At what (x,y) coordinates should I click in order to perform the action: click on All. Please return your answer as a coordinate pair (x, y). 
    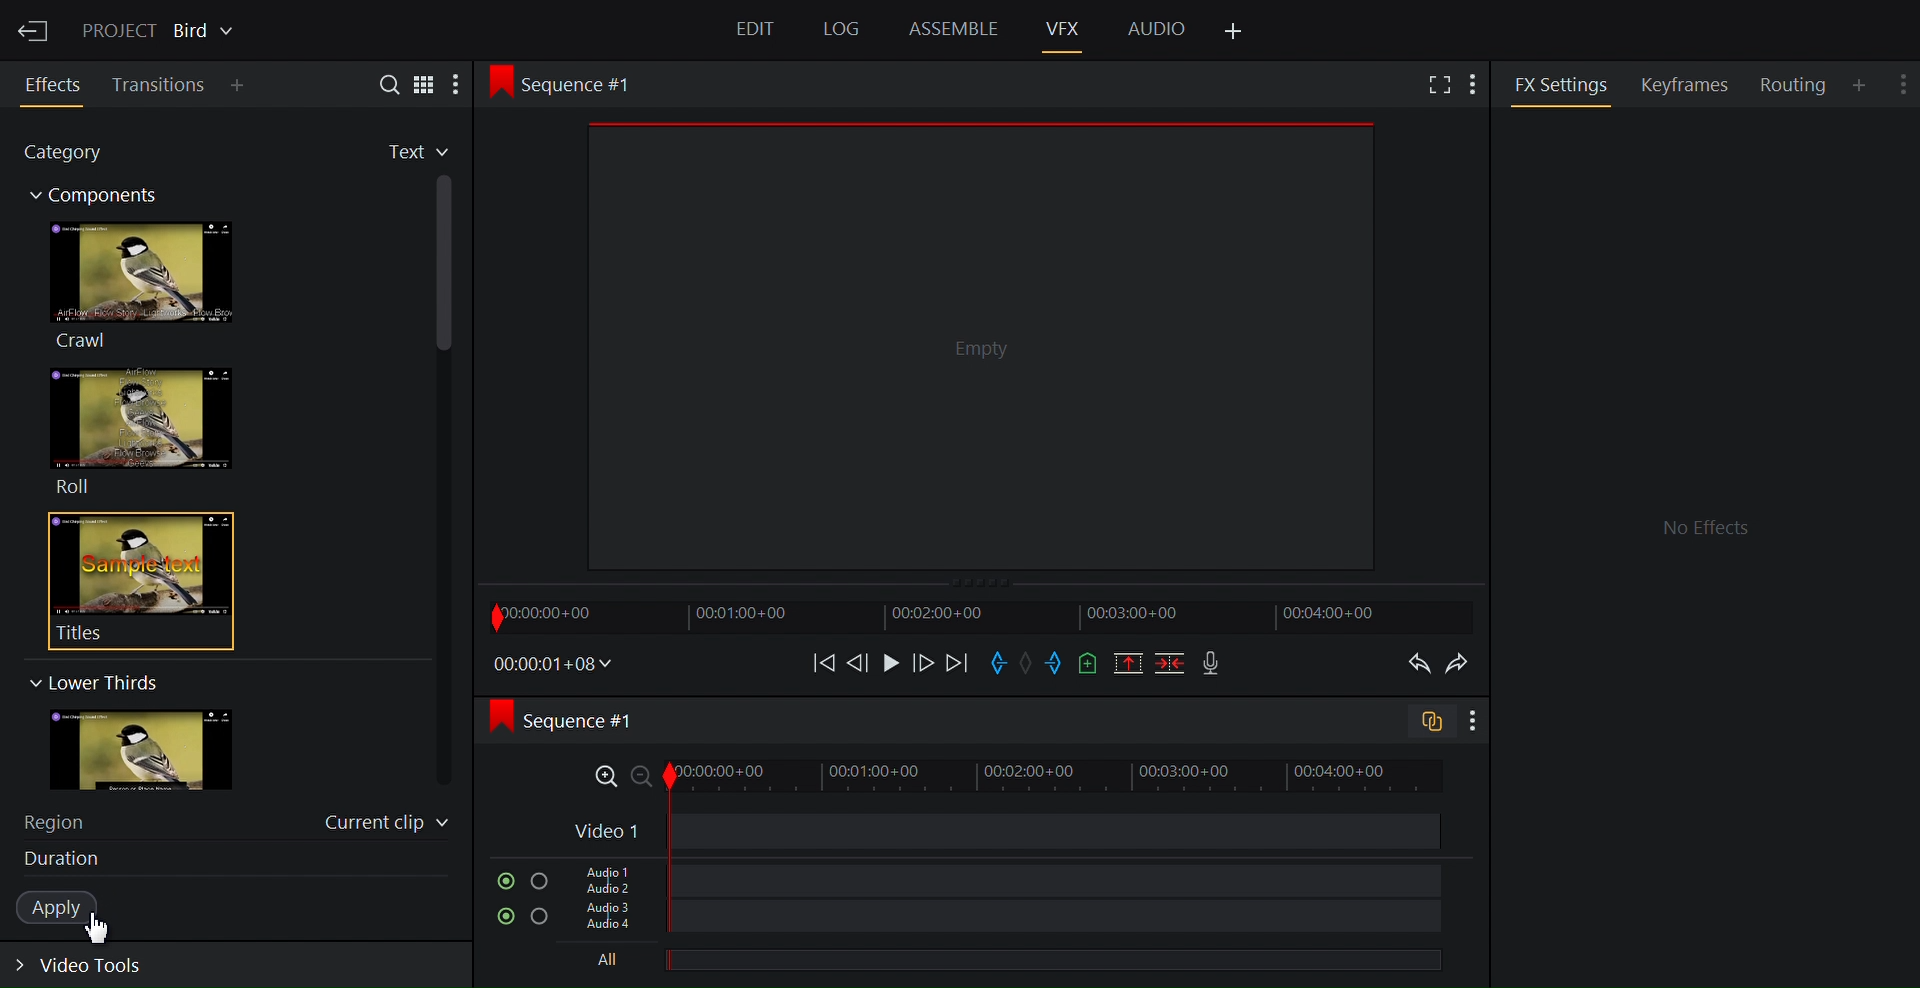
    Looking at the image, I should click on (995, 962).